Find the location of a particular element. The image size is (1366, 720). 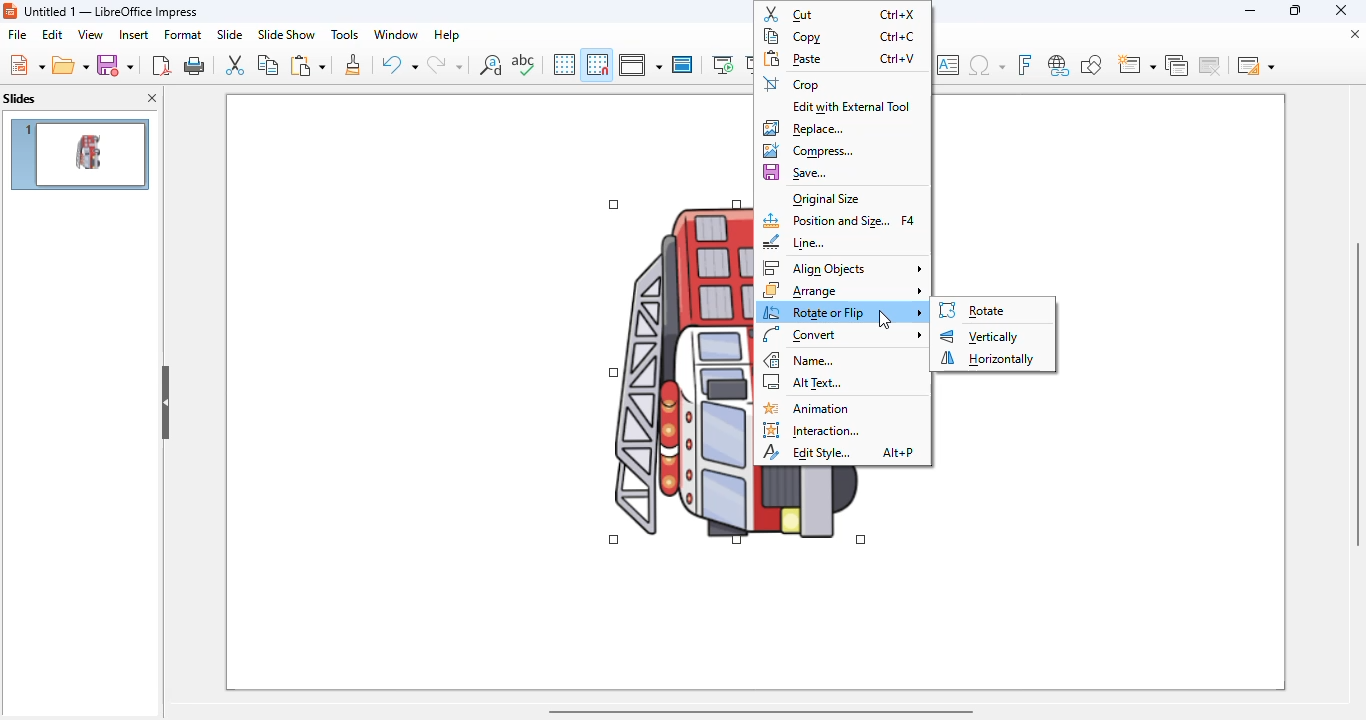

convert is located at coordinates (843, 335).